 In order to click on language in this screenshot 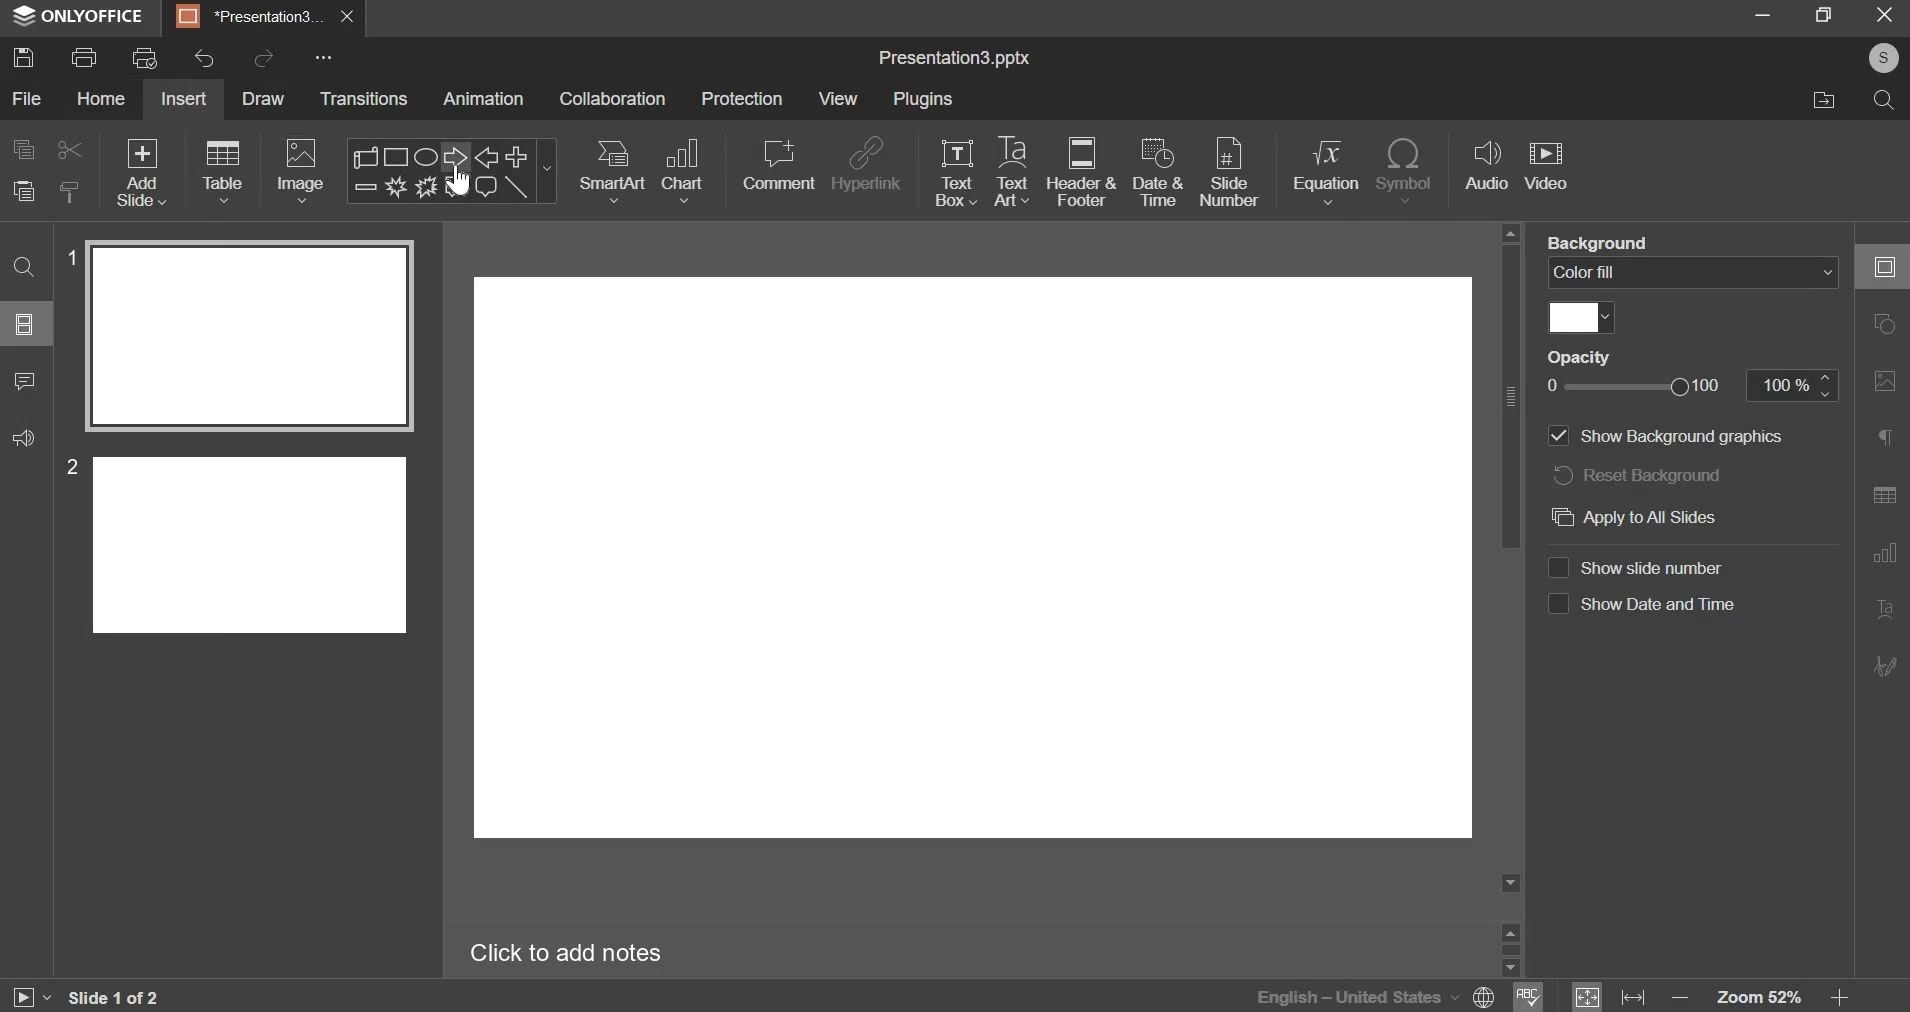, I will do `click(1329, 995)`.